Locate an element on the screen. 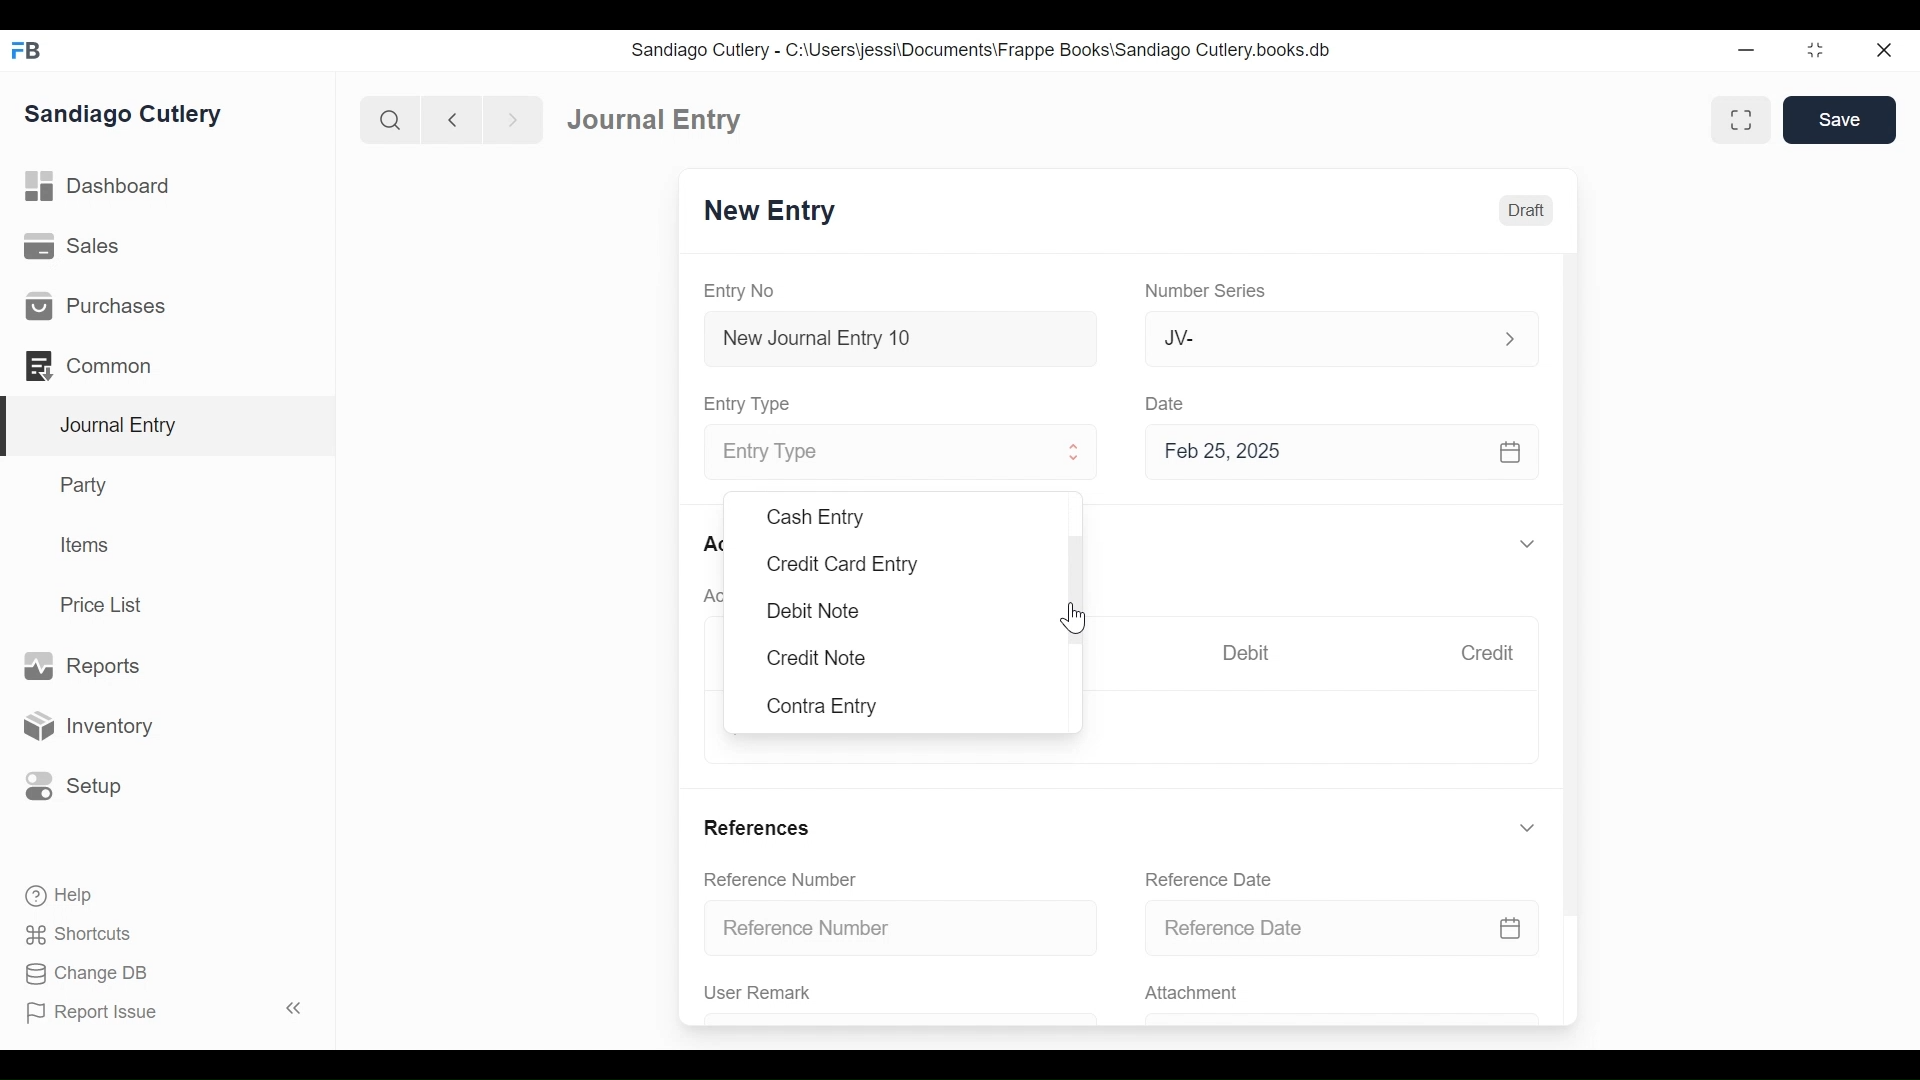 The image size is (1920, 1080). Common is located at coordinates (90, 364).